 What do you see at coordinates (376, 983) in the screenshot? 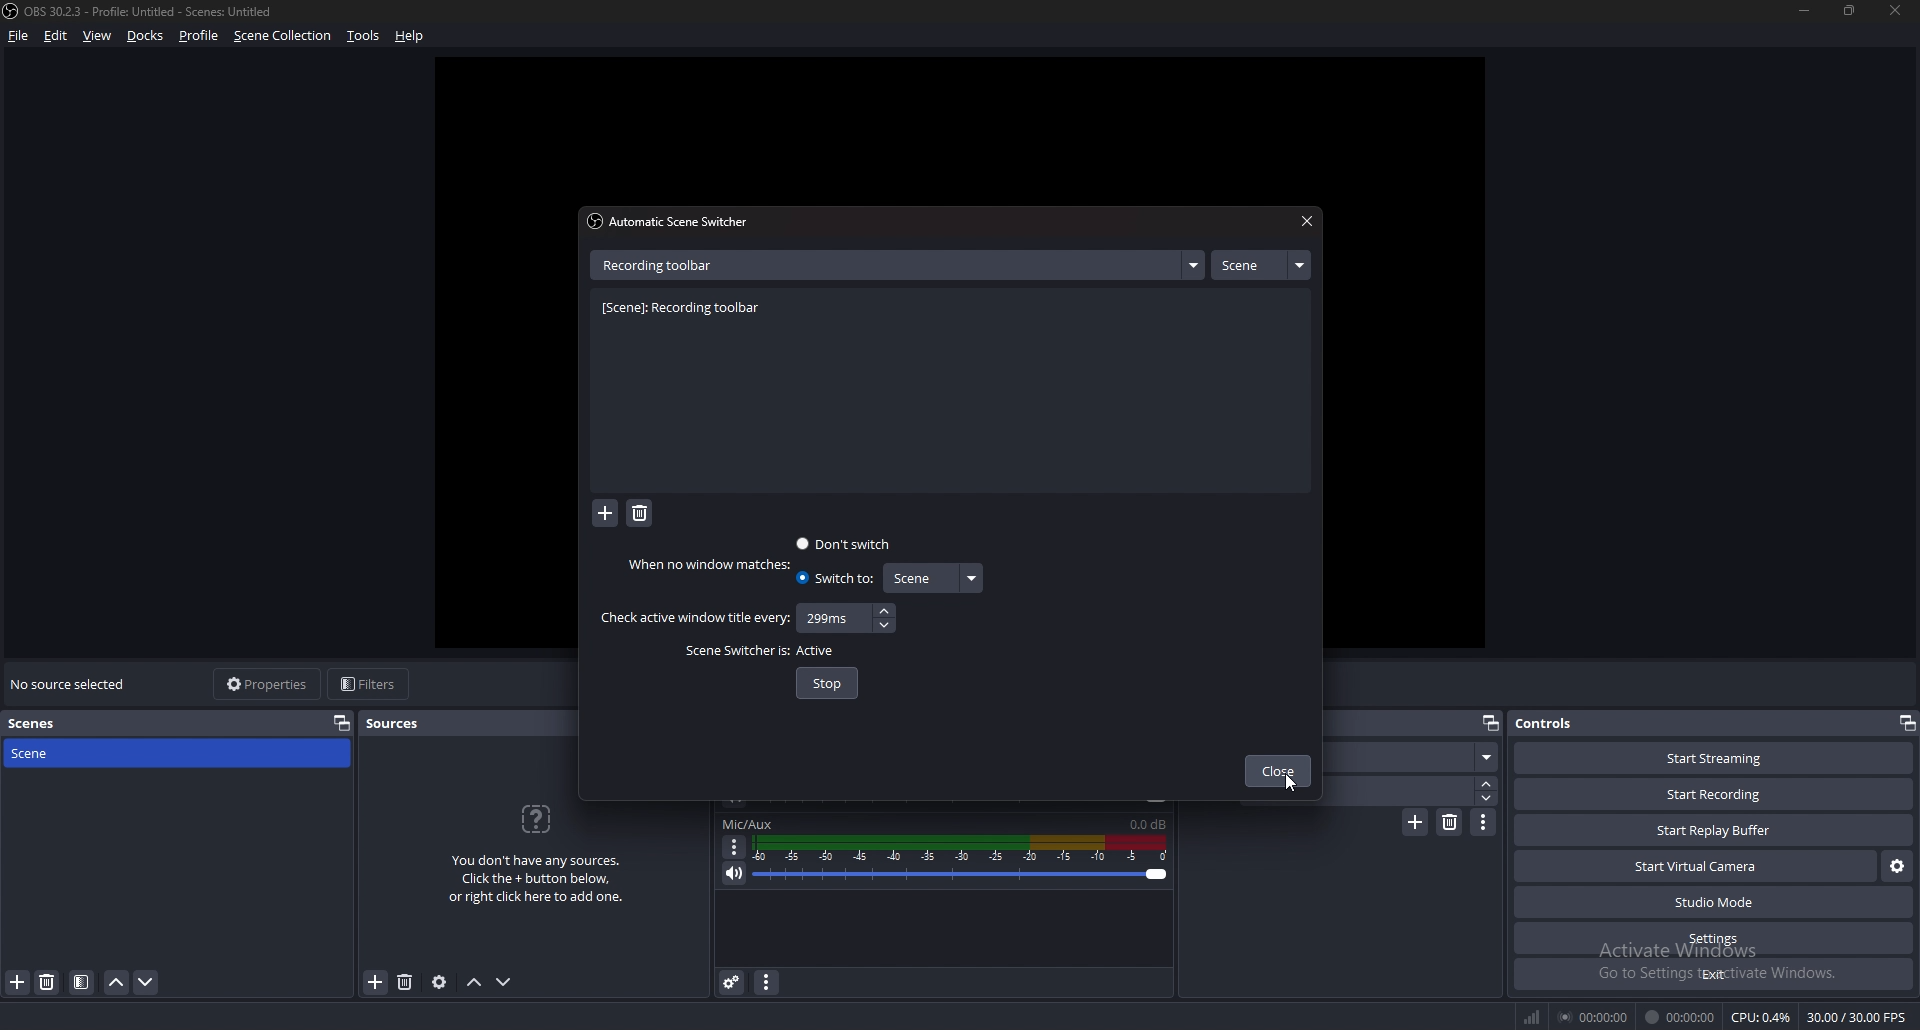
I see `add source` at bounding box center [376, 983].